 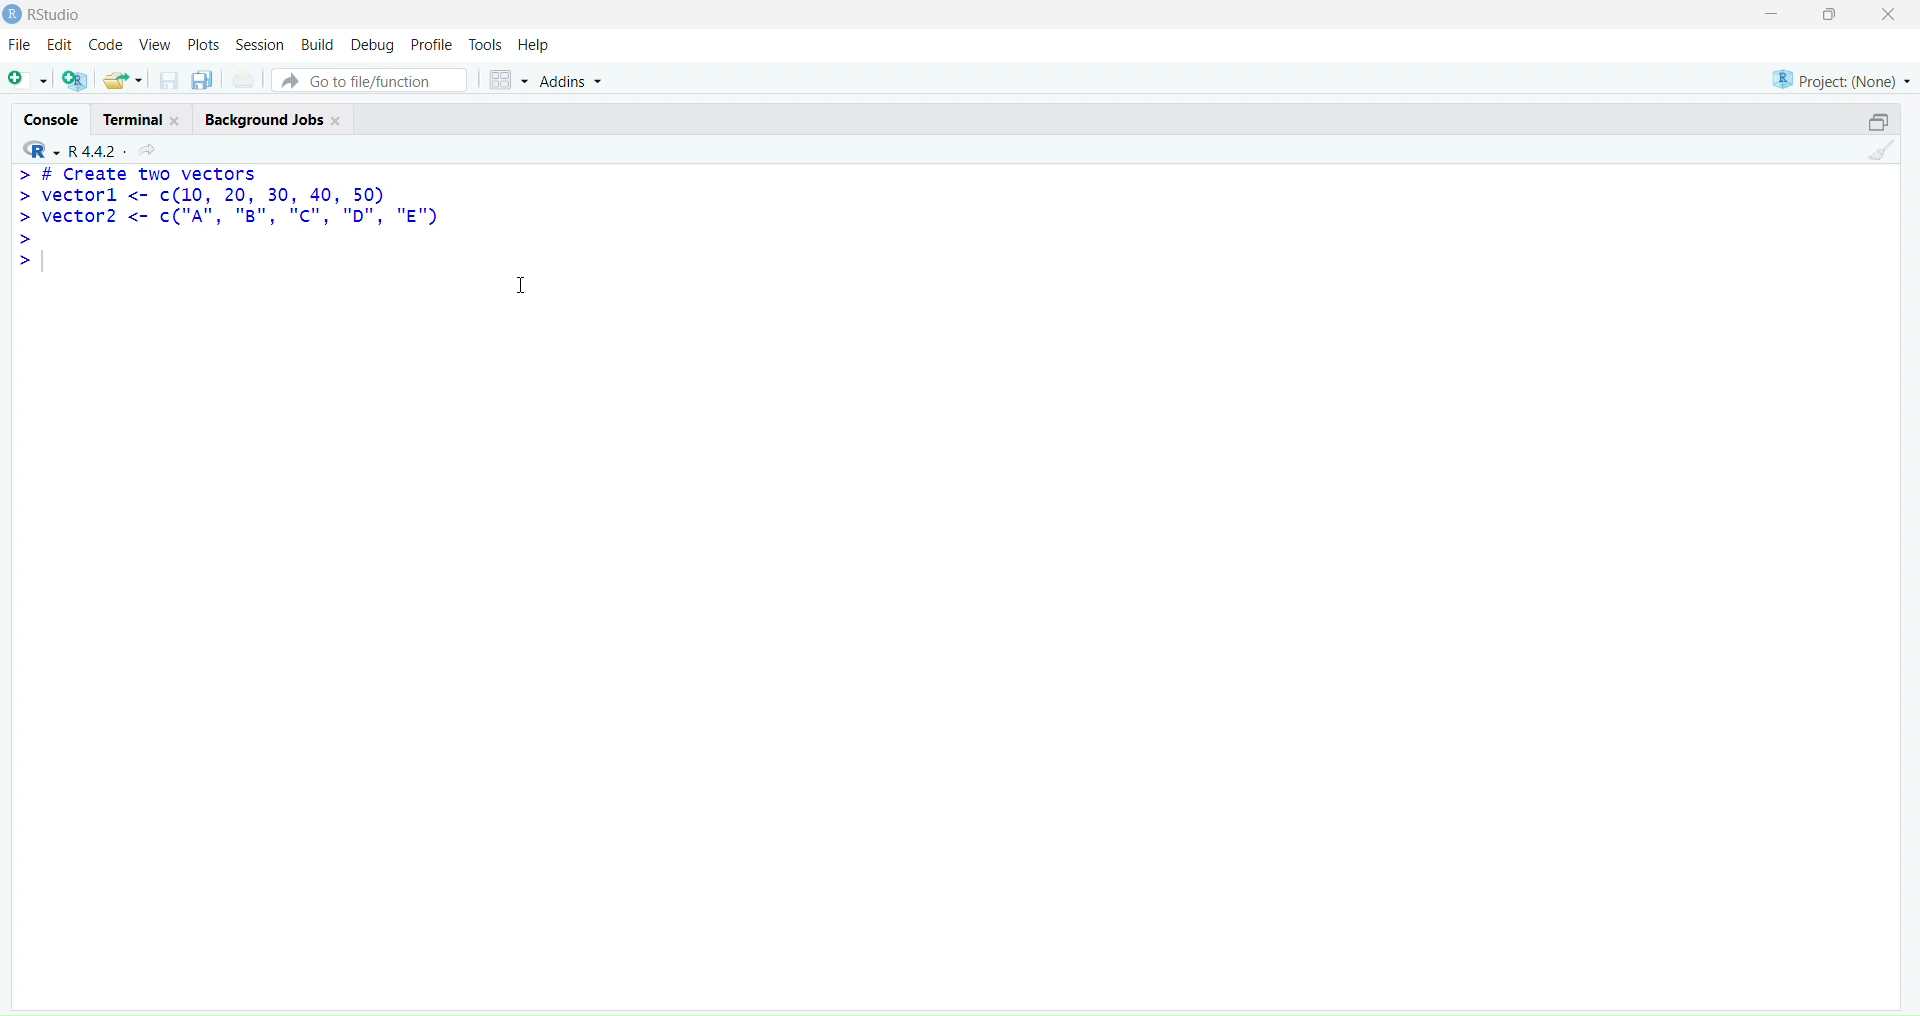 What do you see at coordinates (245, 79) in the screenshot?
I see `print the current file` at bounding box center [245, 79].